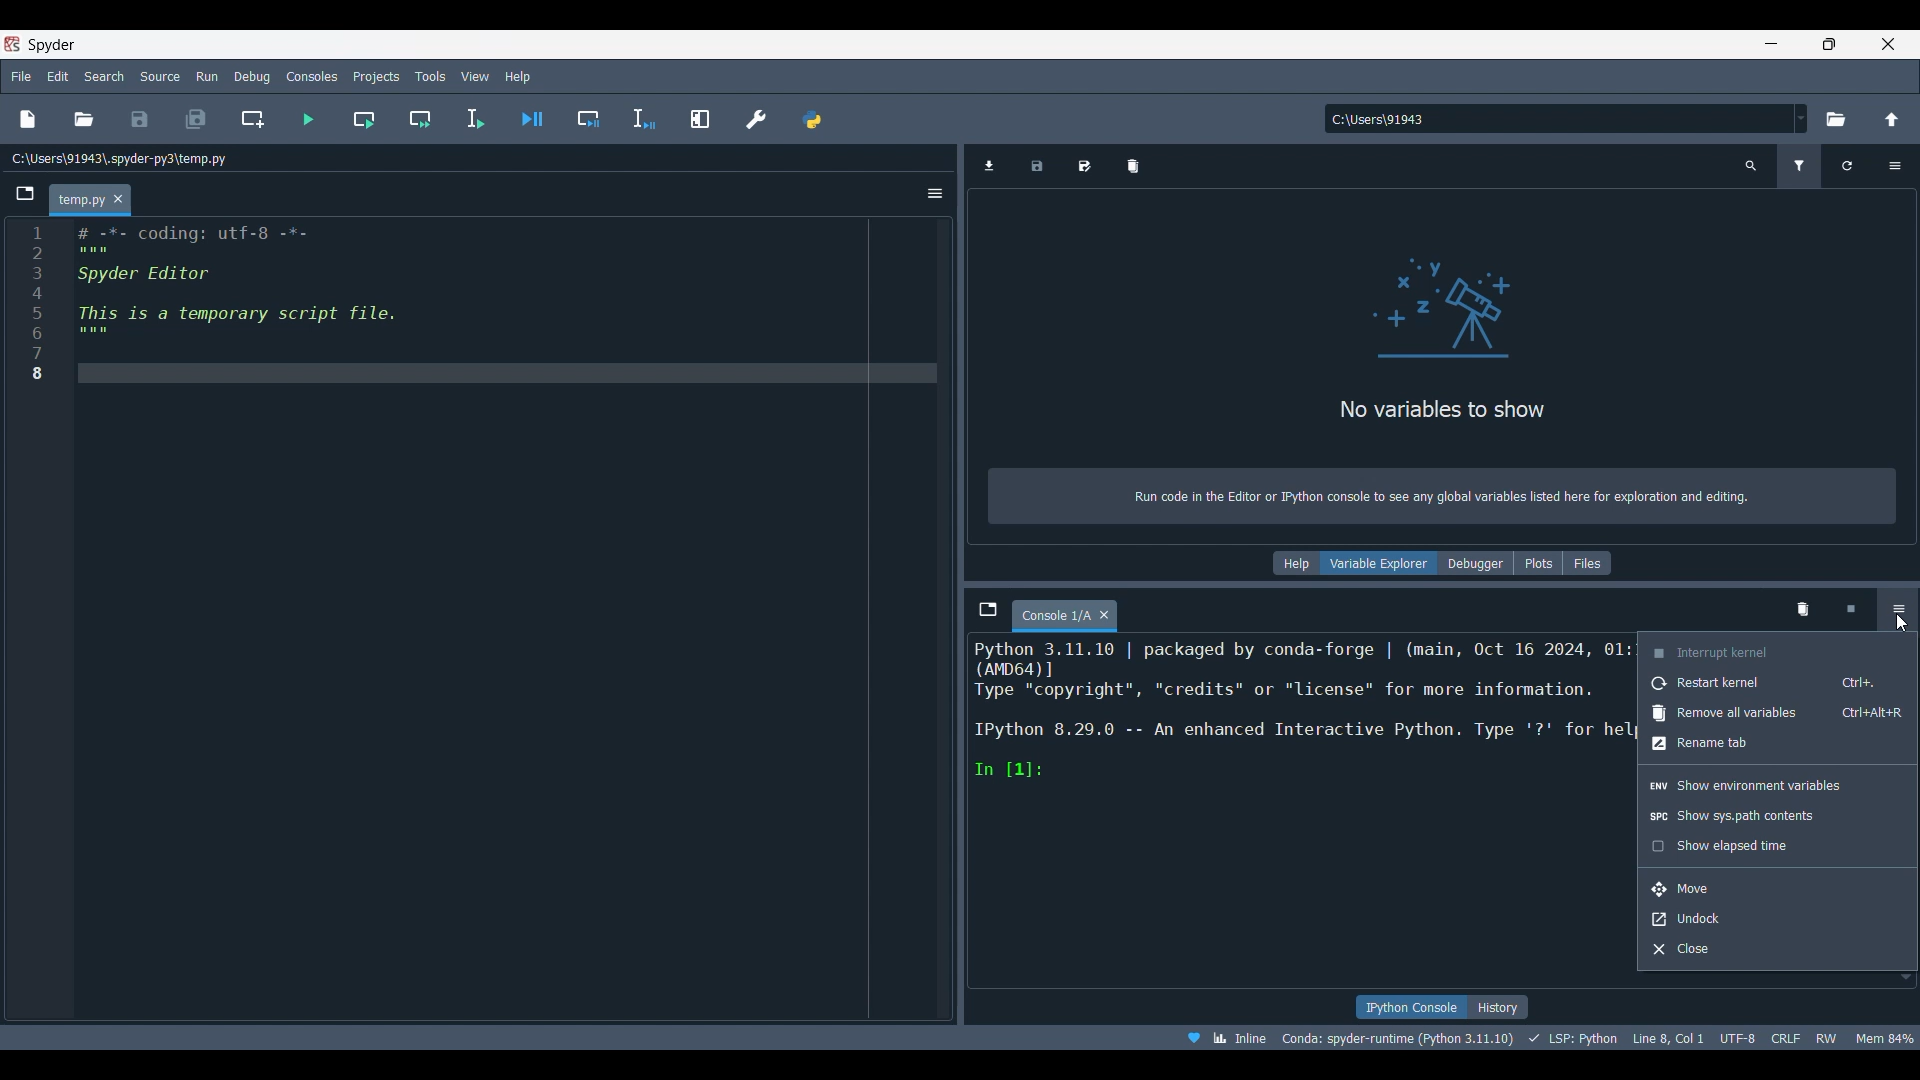 Image resolution: width=1920 pixels, height=1080 pixels. What do you see at coordinates (253, 77) in the screenshot?
I see `Debug menu` at bounding box center [253, 77].